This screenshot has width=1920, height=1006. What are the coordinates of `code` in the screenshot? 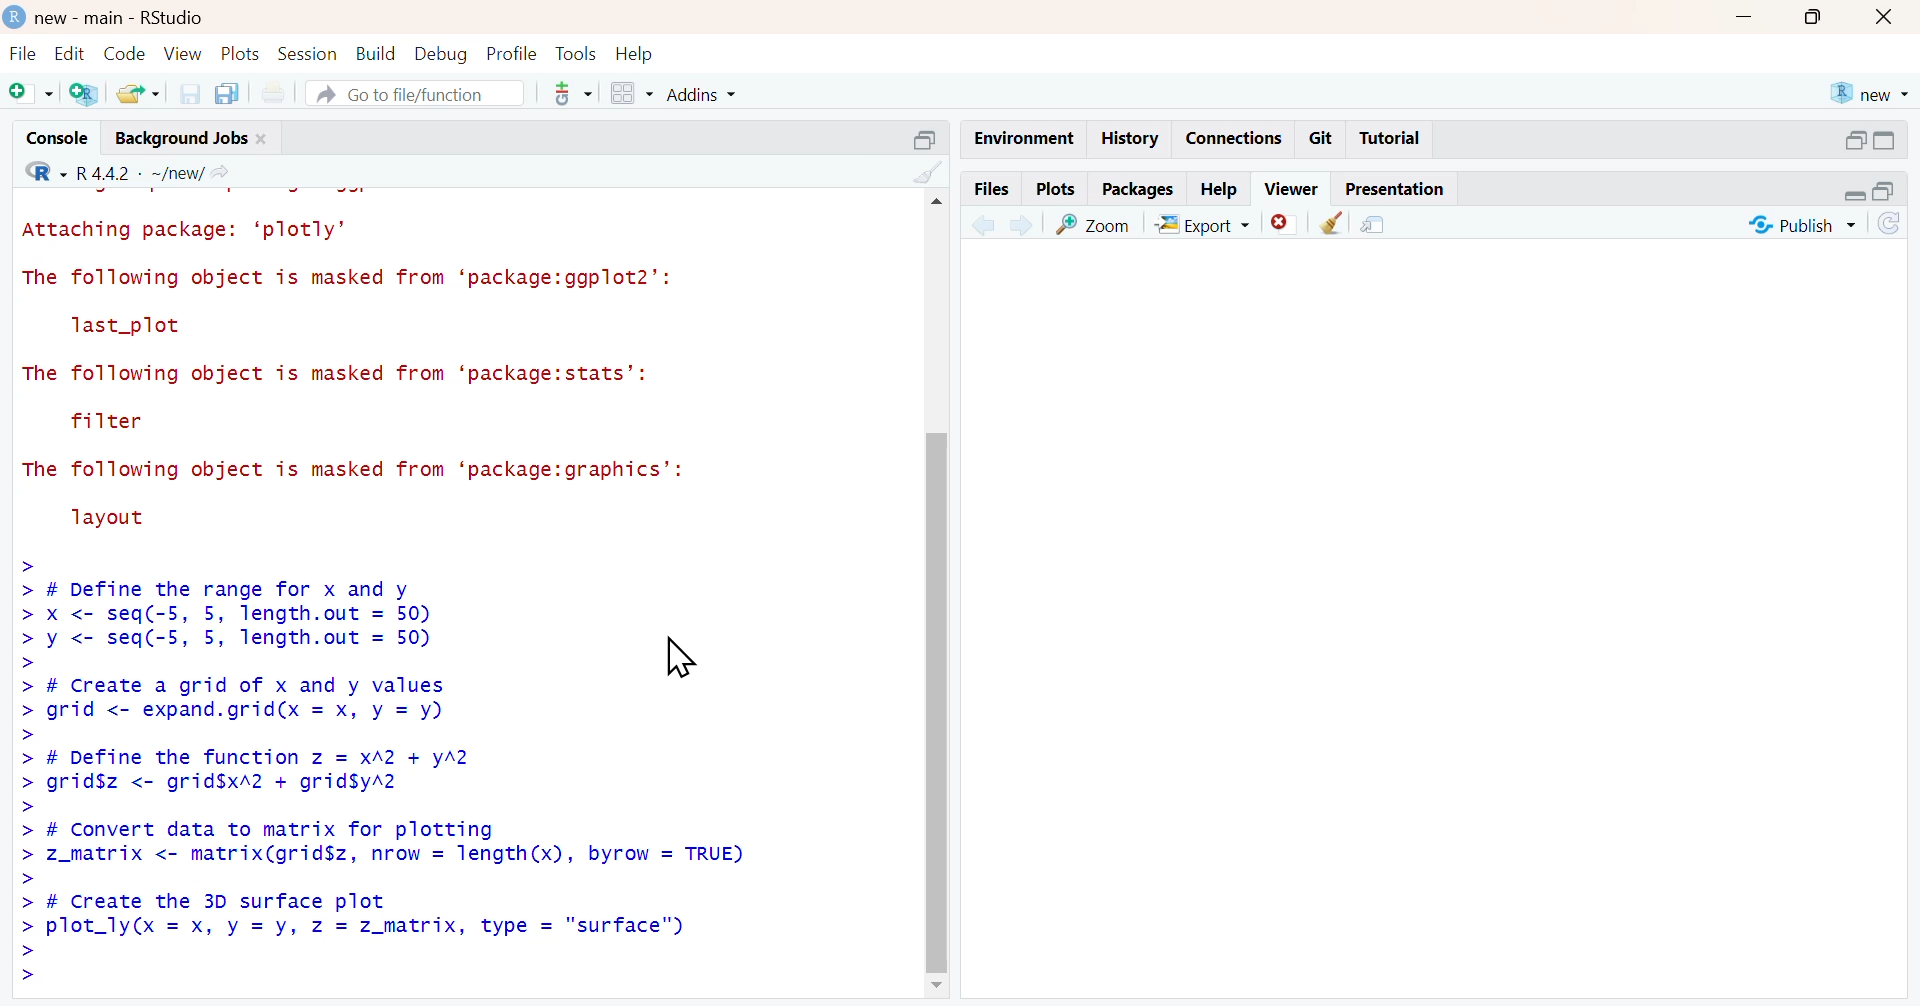 It's located at (122, 54).